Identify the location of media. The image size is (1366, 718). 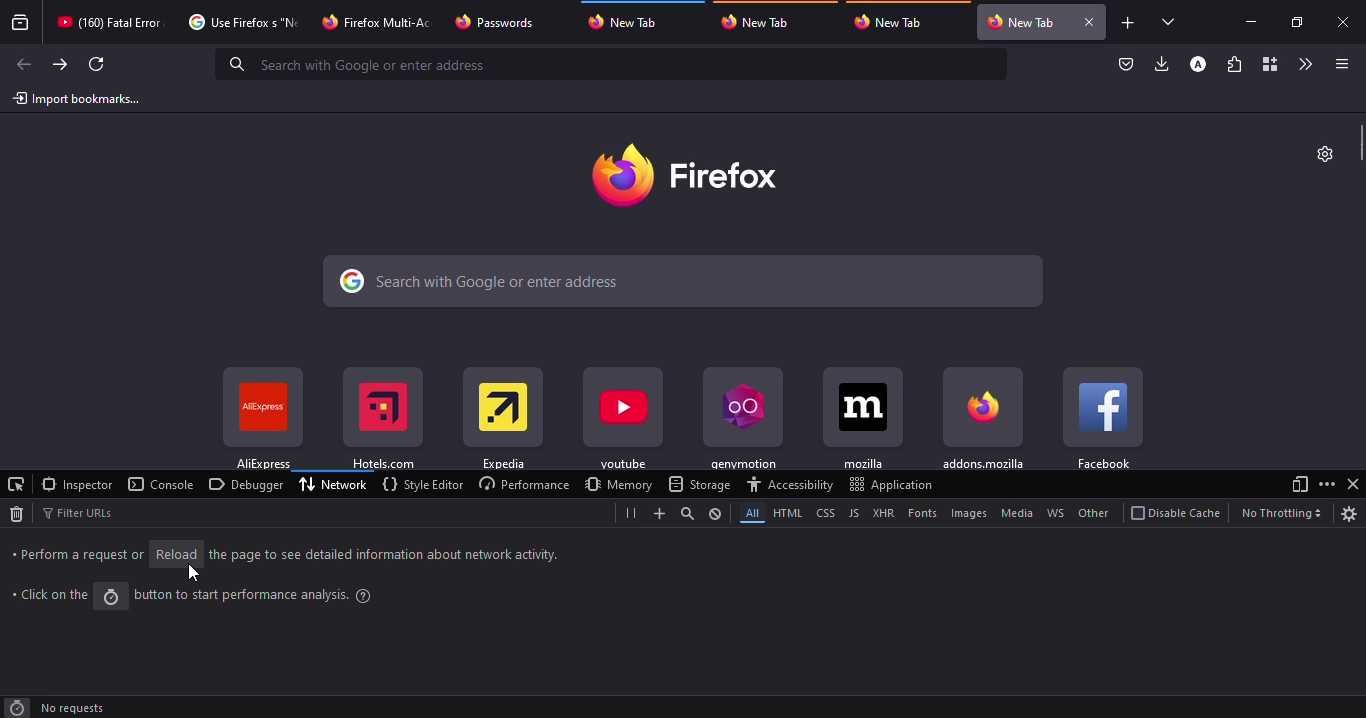
(1014, 513).